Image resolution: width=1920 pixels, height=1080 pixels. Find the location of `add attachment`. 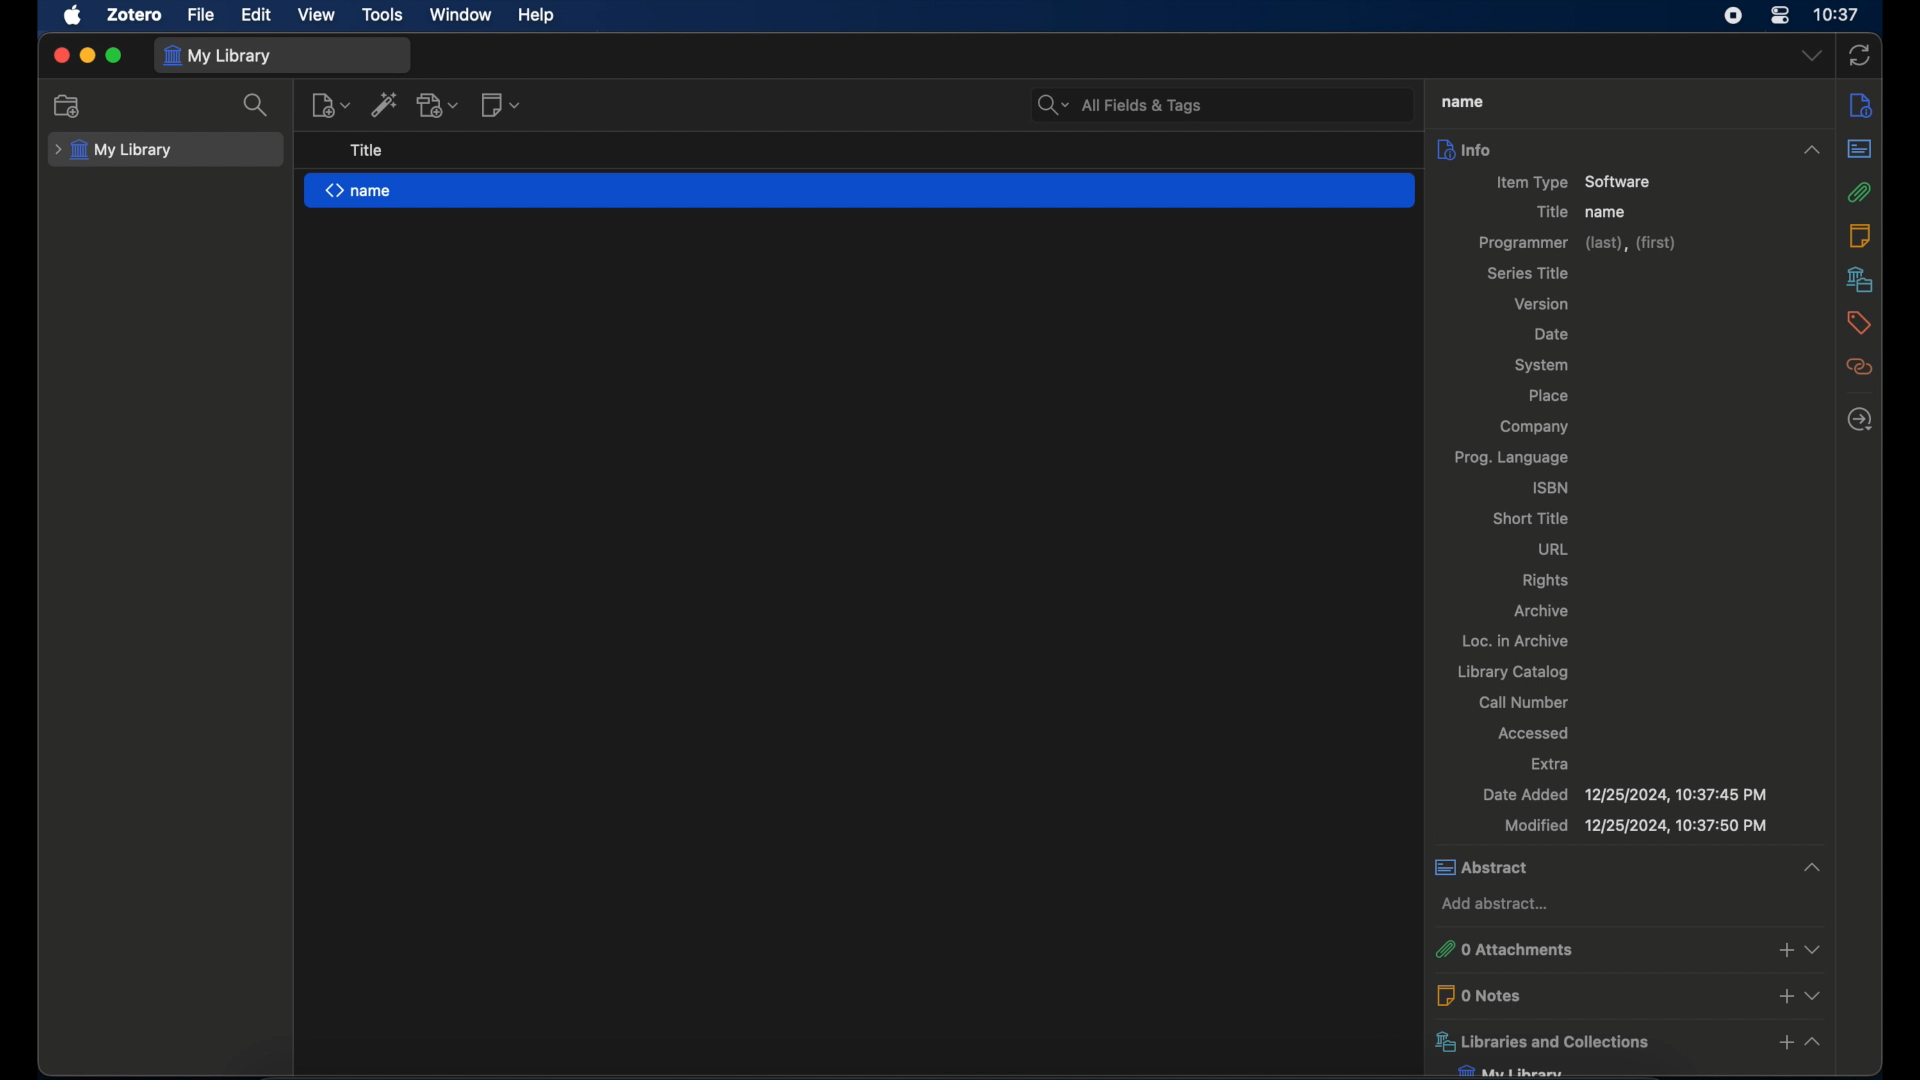

add attachment is located at coordinates (438, 106).